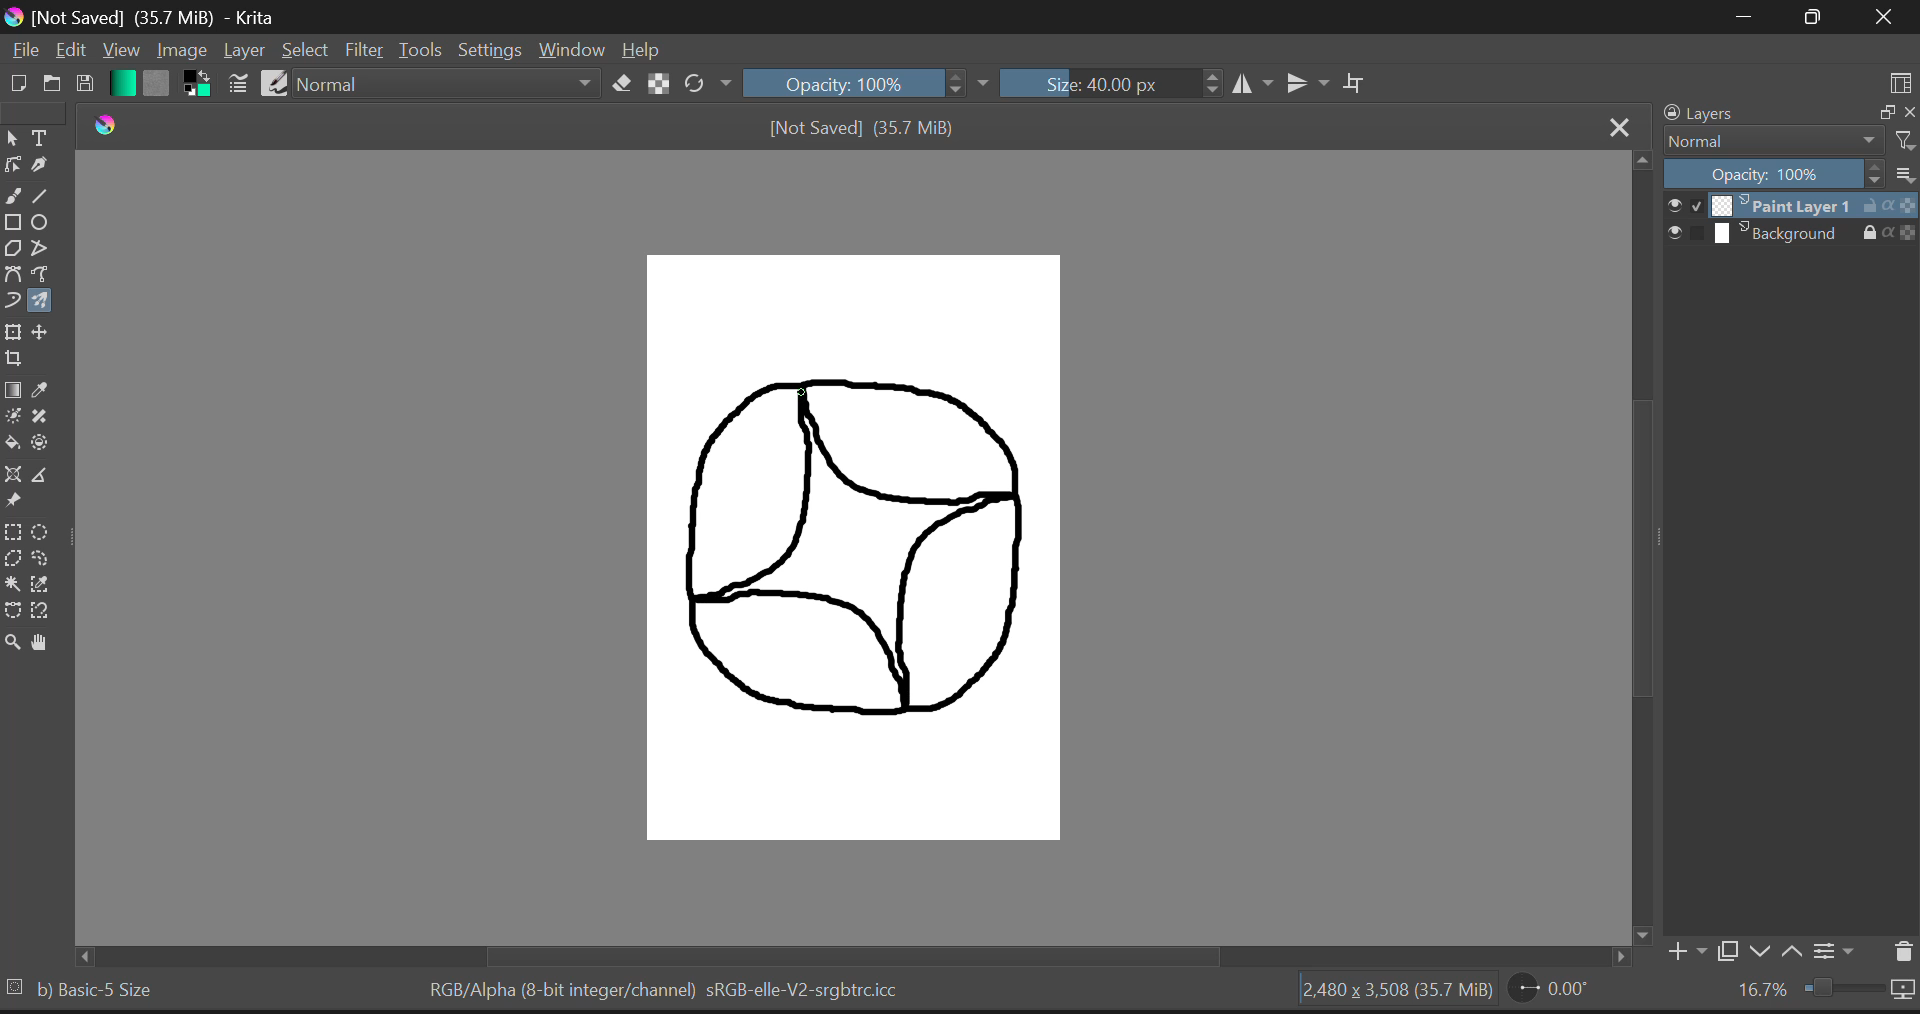  Describe the element at coordinates (1908, 113) in the screenshot. I see `close` at that location.